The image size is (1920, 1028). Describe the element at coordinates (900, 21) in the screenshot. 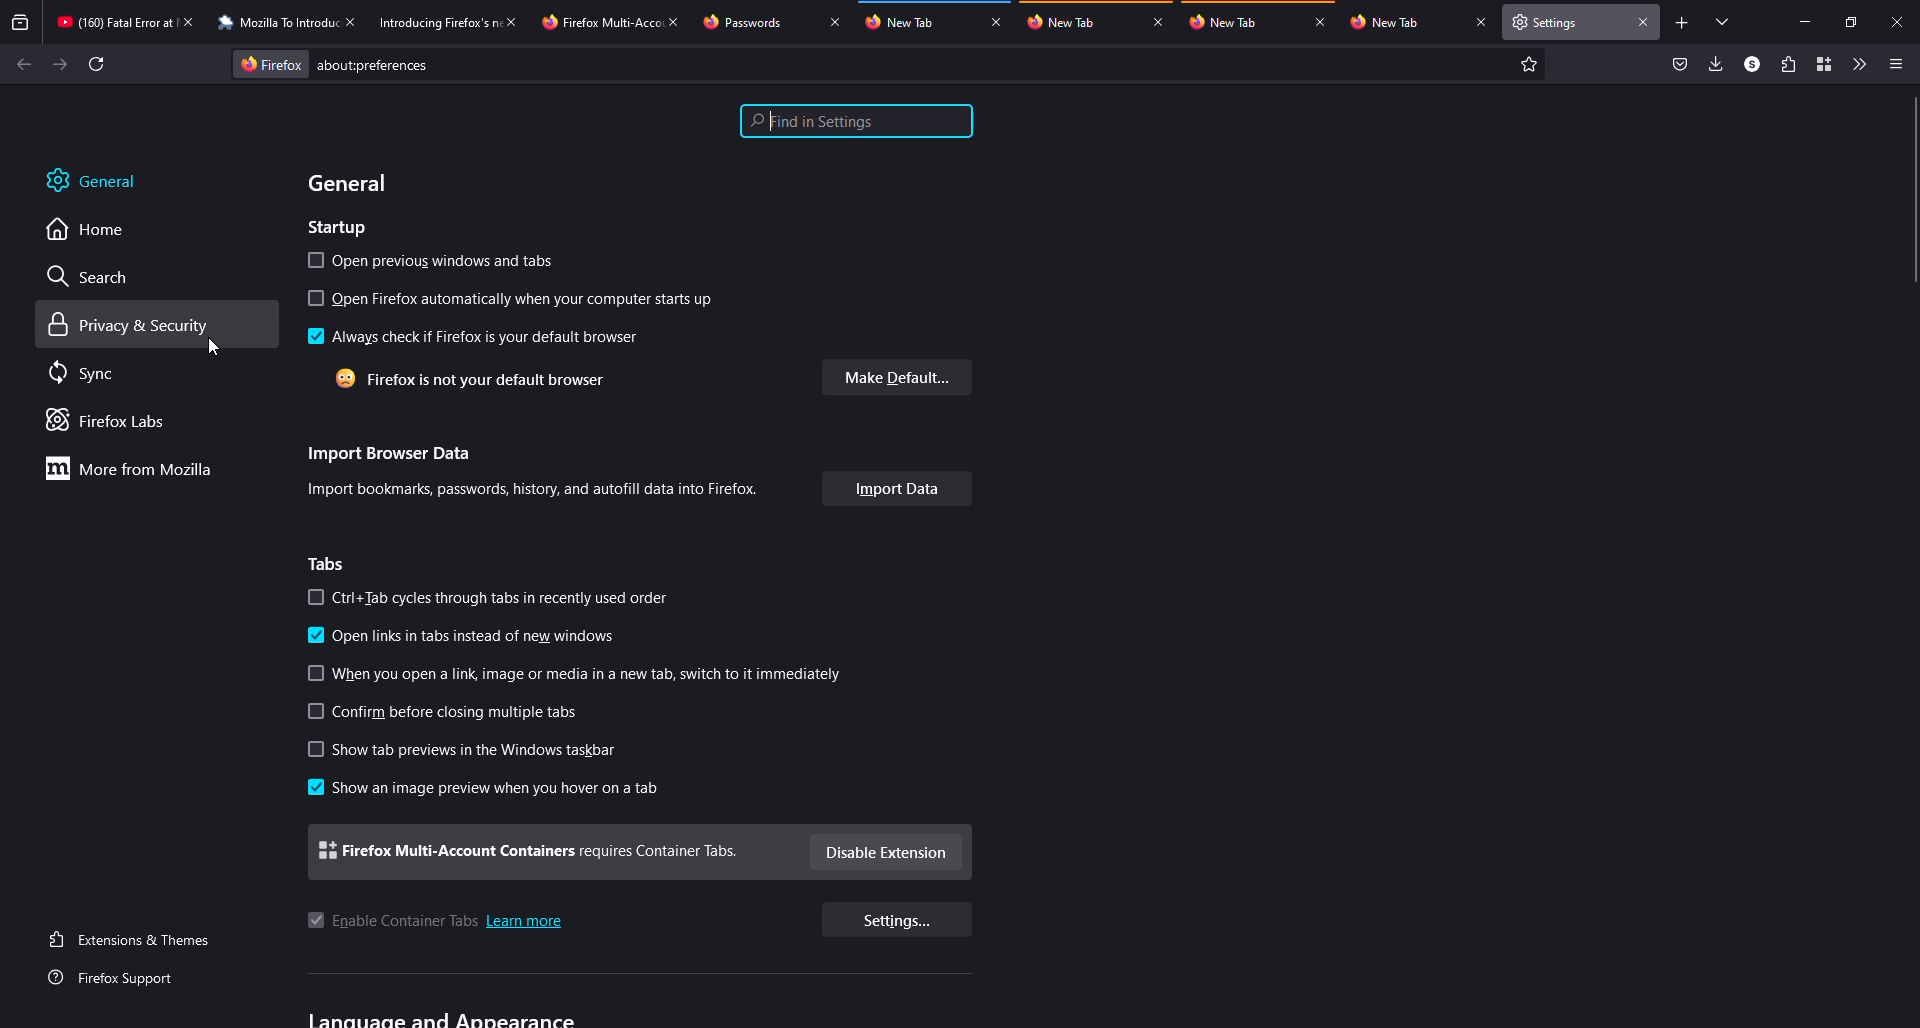

I see `tab` at that location.